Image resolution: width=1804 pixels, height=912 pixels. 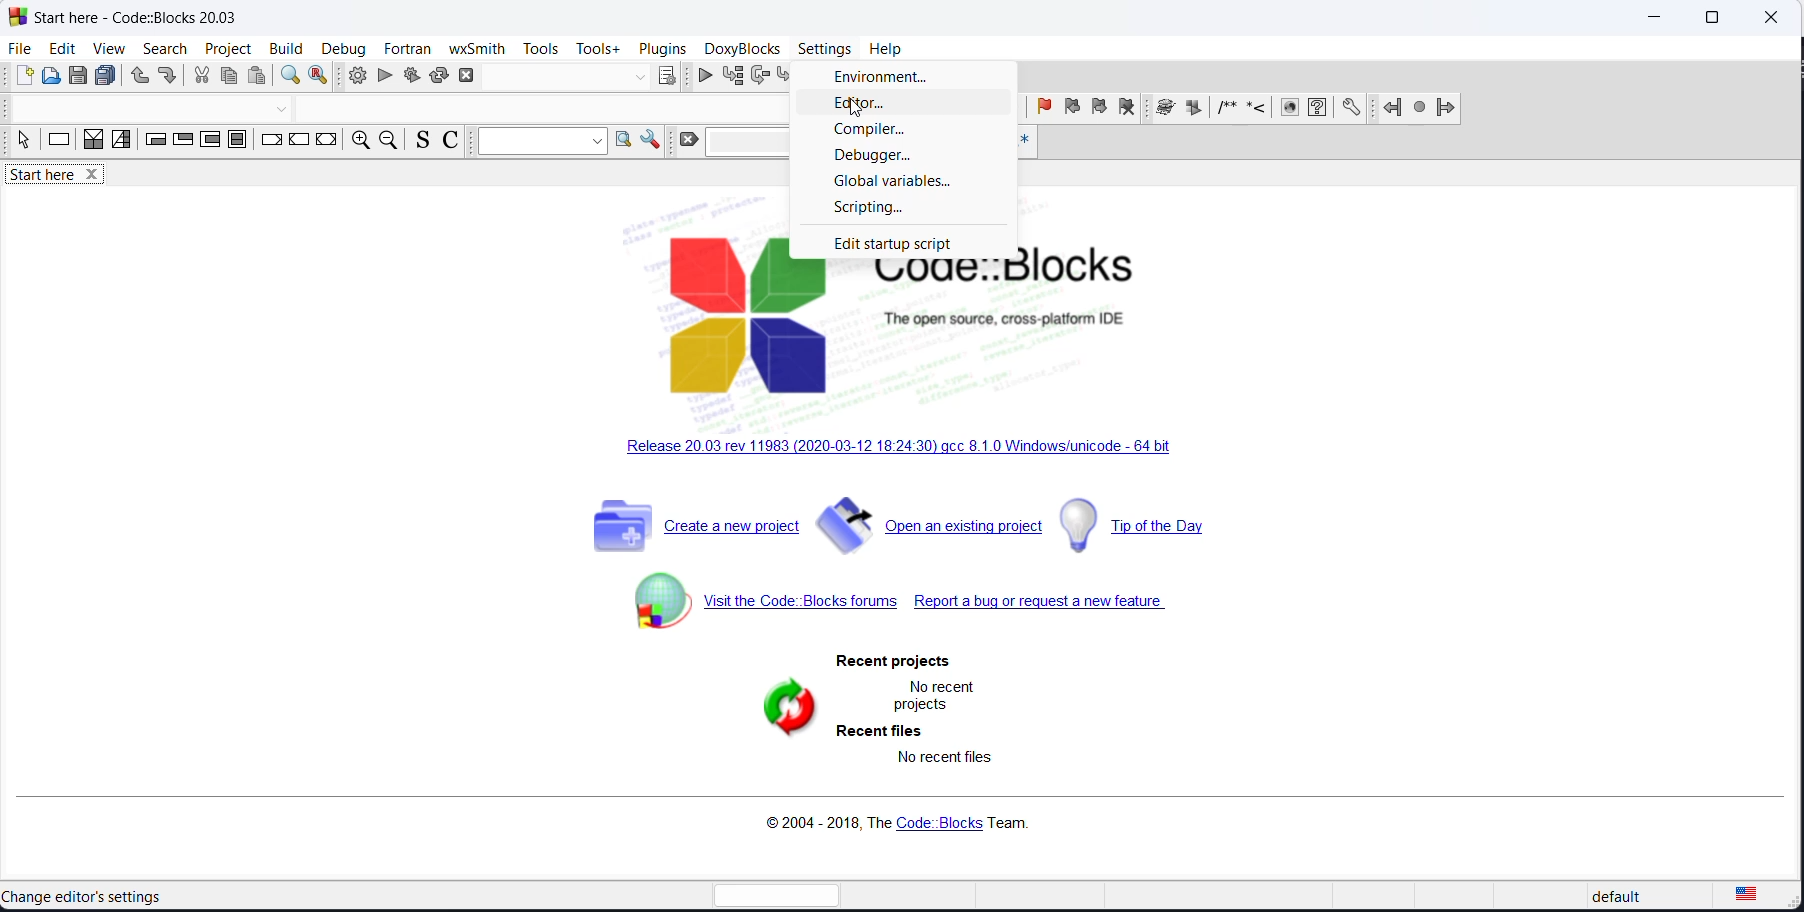 I want to click on start here, so click(x=88, y=896).